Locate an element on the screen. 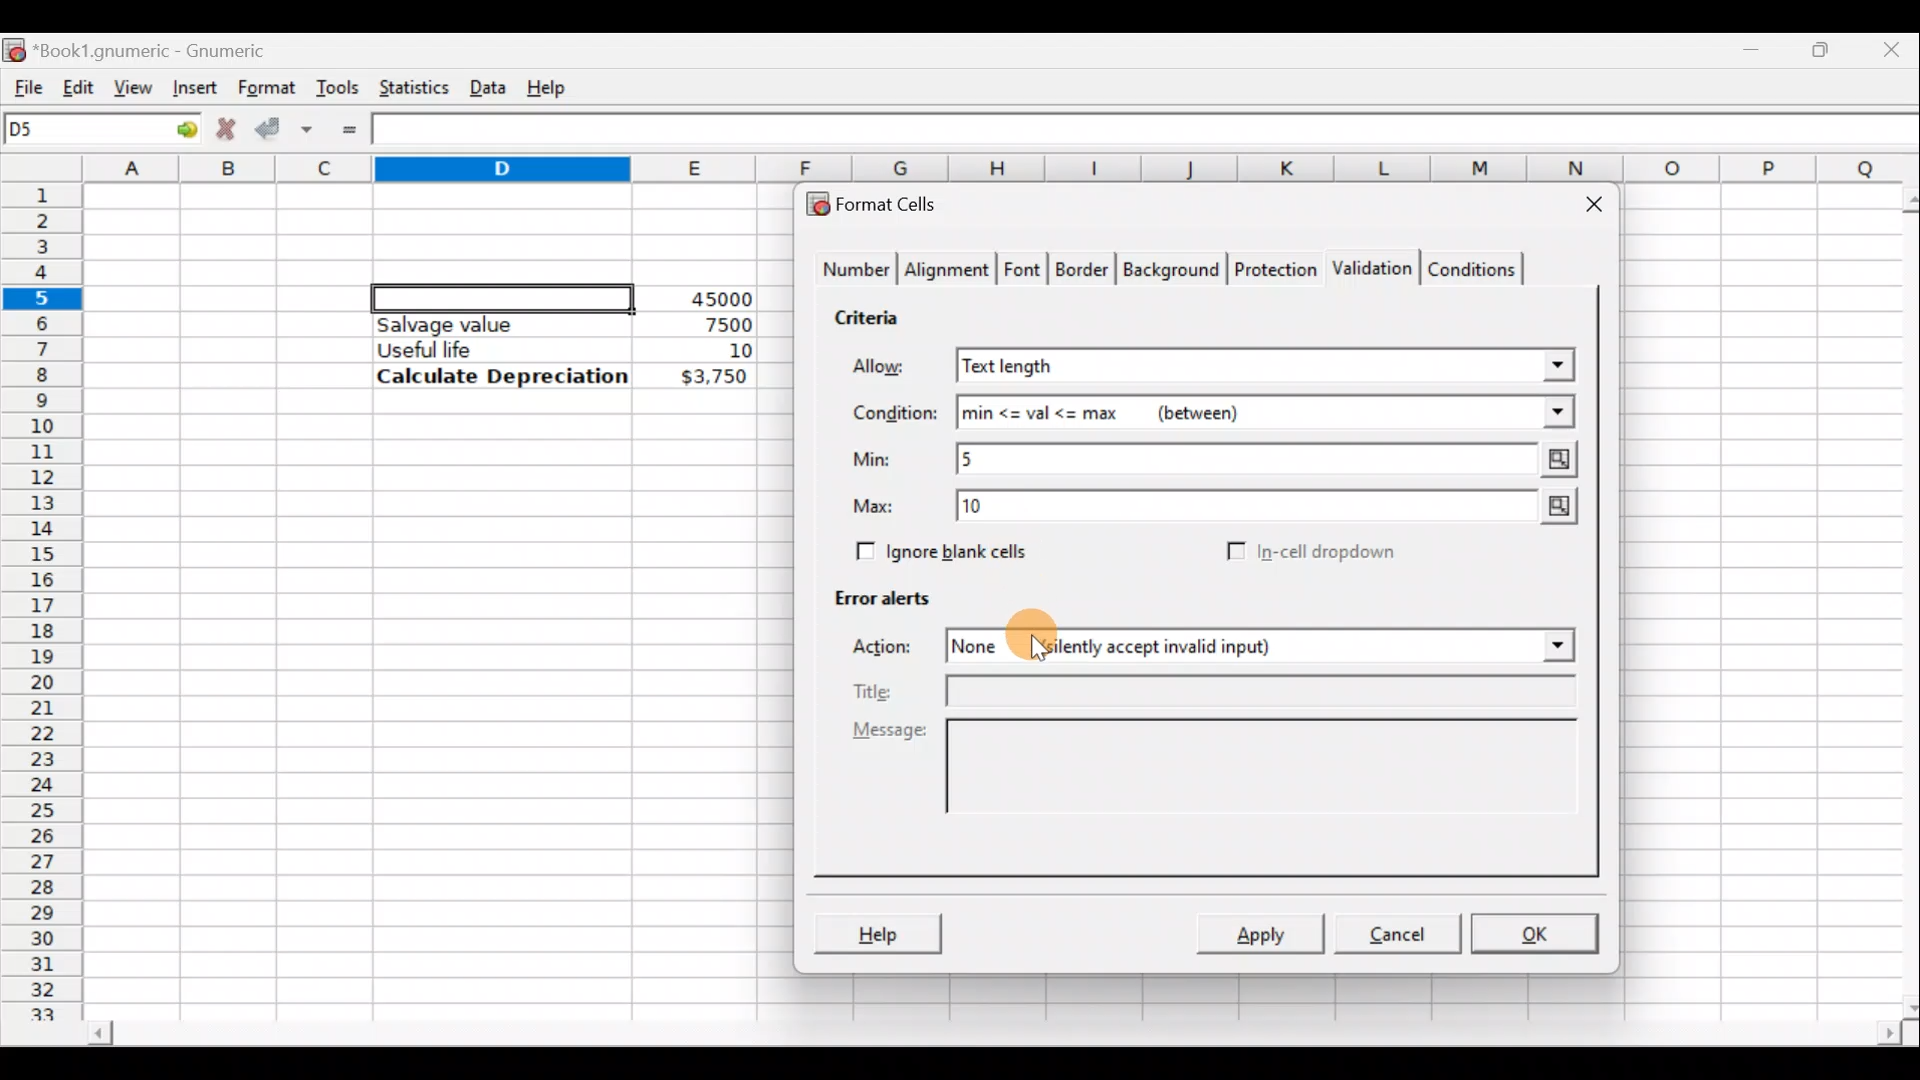 The image size is (1920, 1080). Format cells is located at coordinates (883, 200).